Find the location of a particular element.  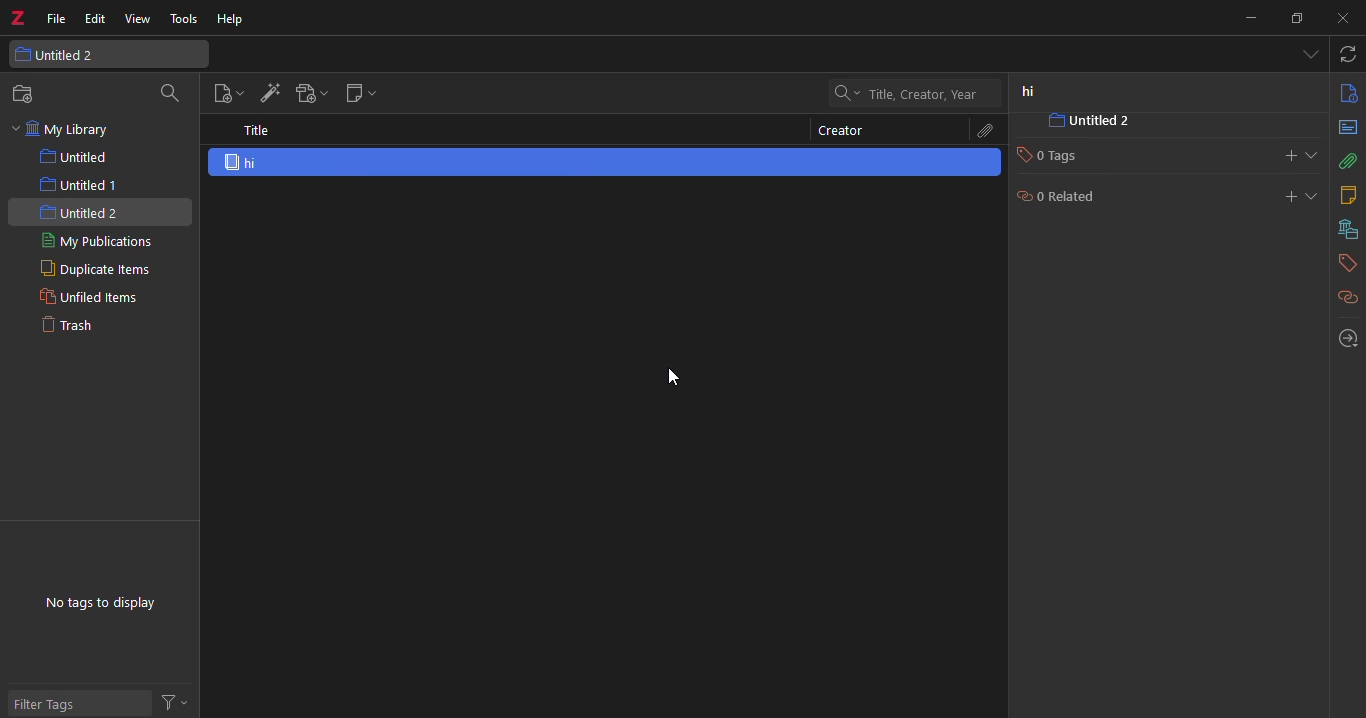

my publications is located at coordinates (95, 241).